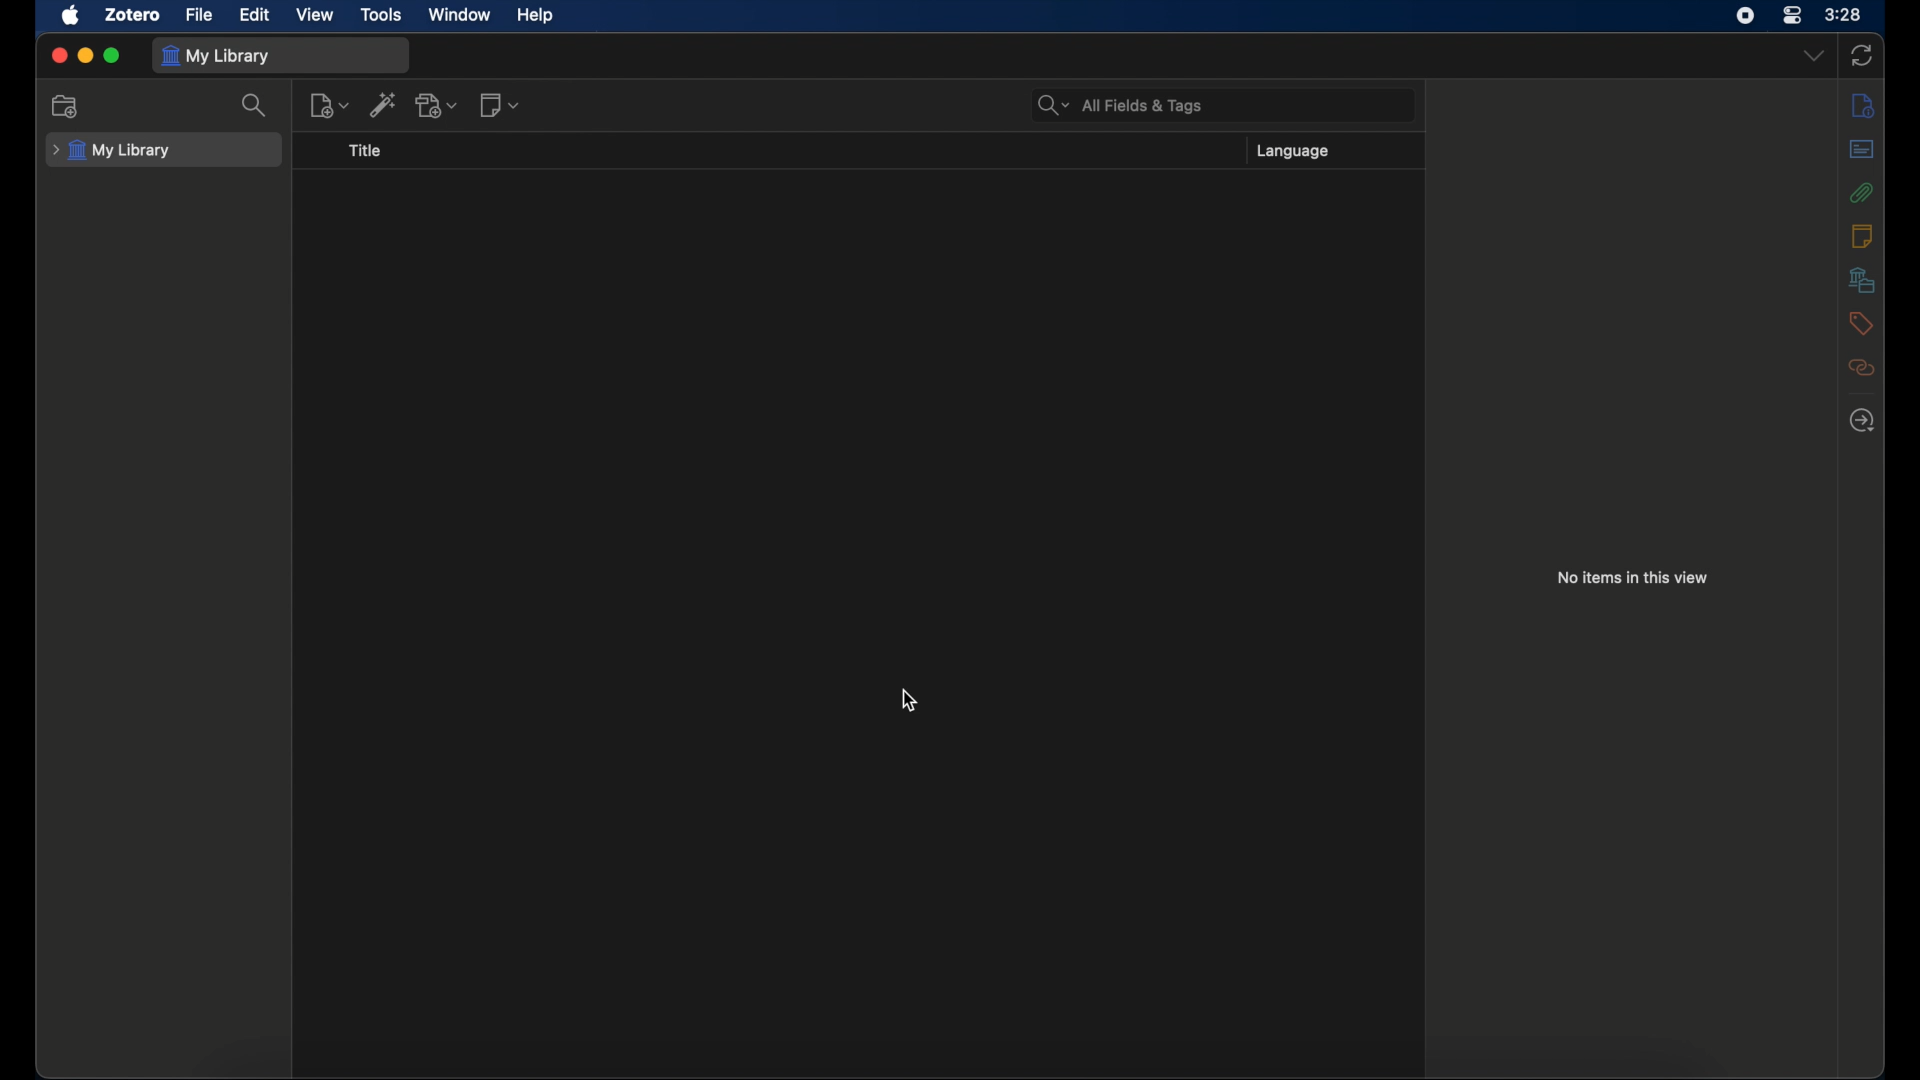 This screenshot has height=1080, width=1920. What do you see at coordinates (364, 149) in the screenshot?
I see `title` at bounding box center [364, 149].